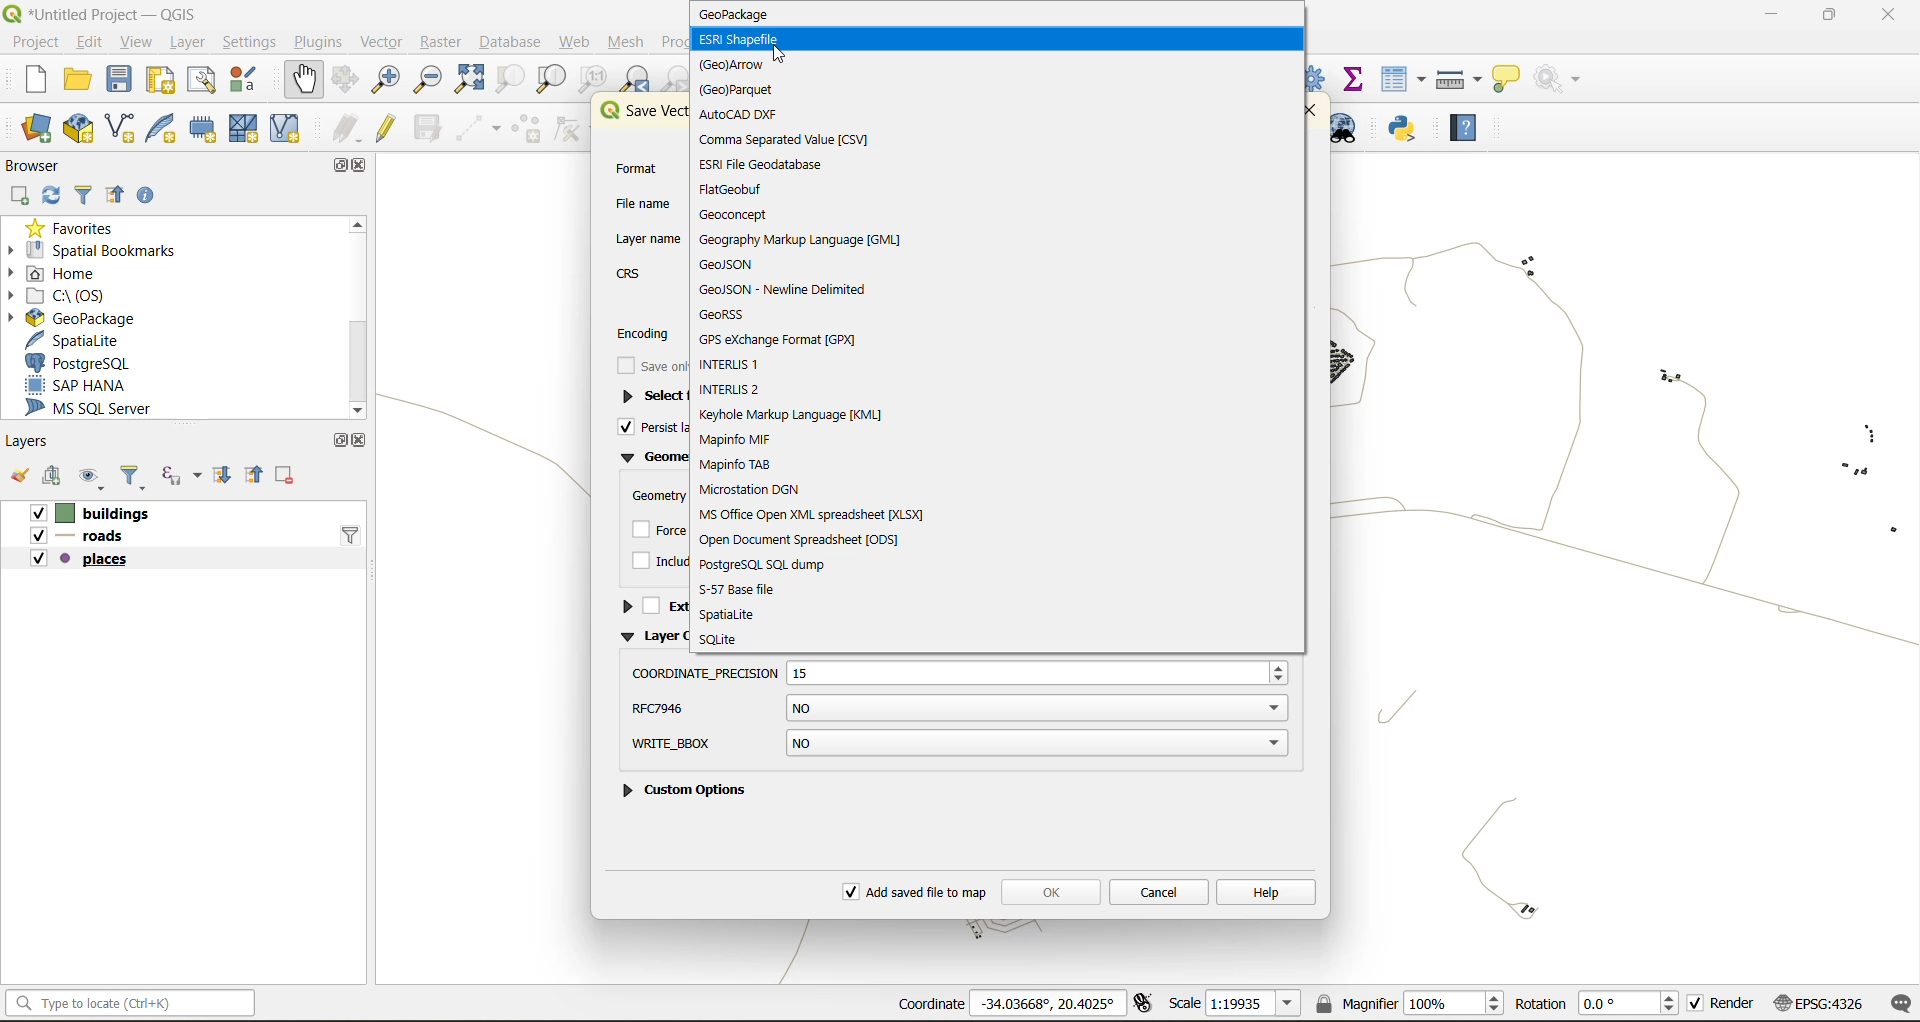  I want to click on show layout, so click(199, 80).